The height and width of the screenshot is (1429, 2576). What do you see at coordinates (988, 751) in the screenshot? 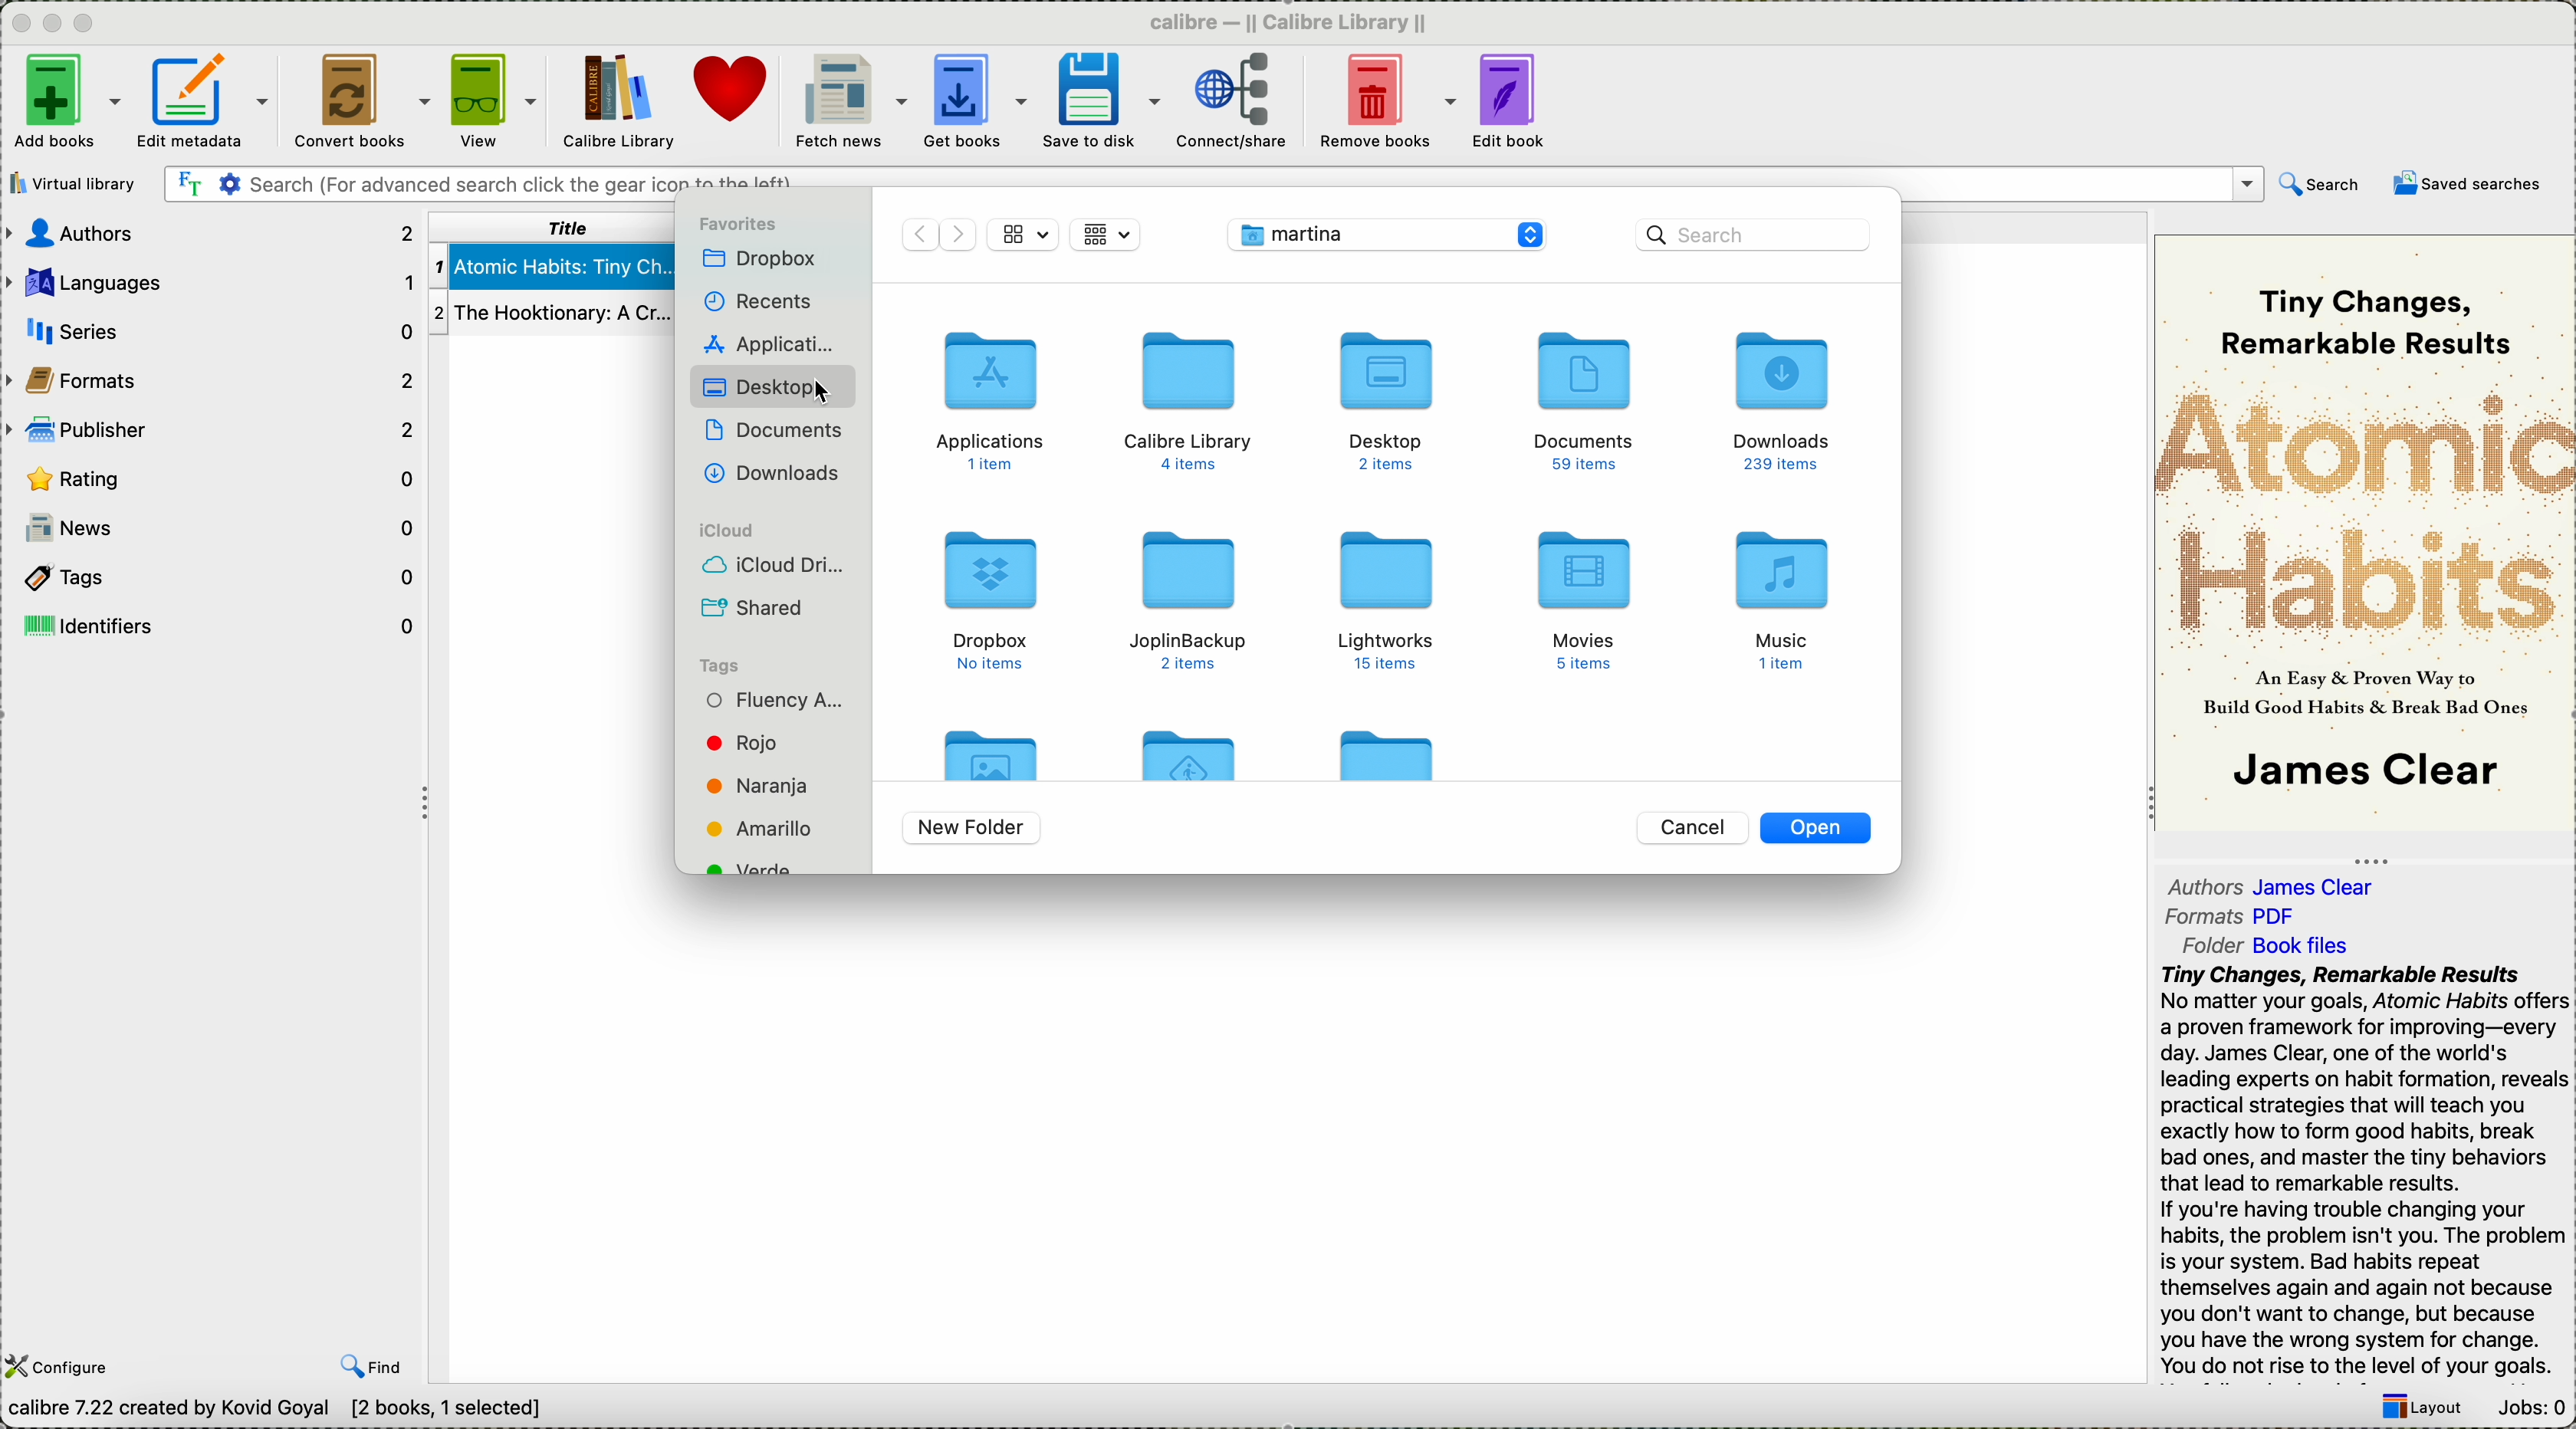
I see `folder` at bounding box center [988, 751].